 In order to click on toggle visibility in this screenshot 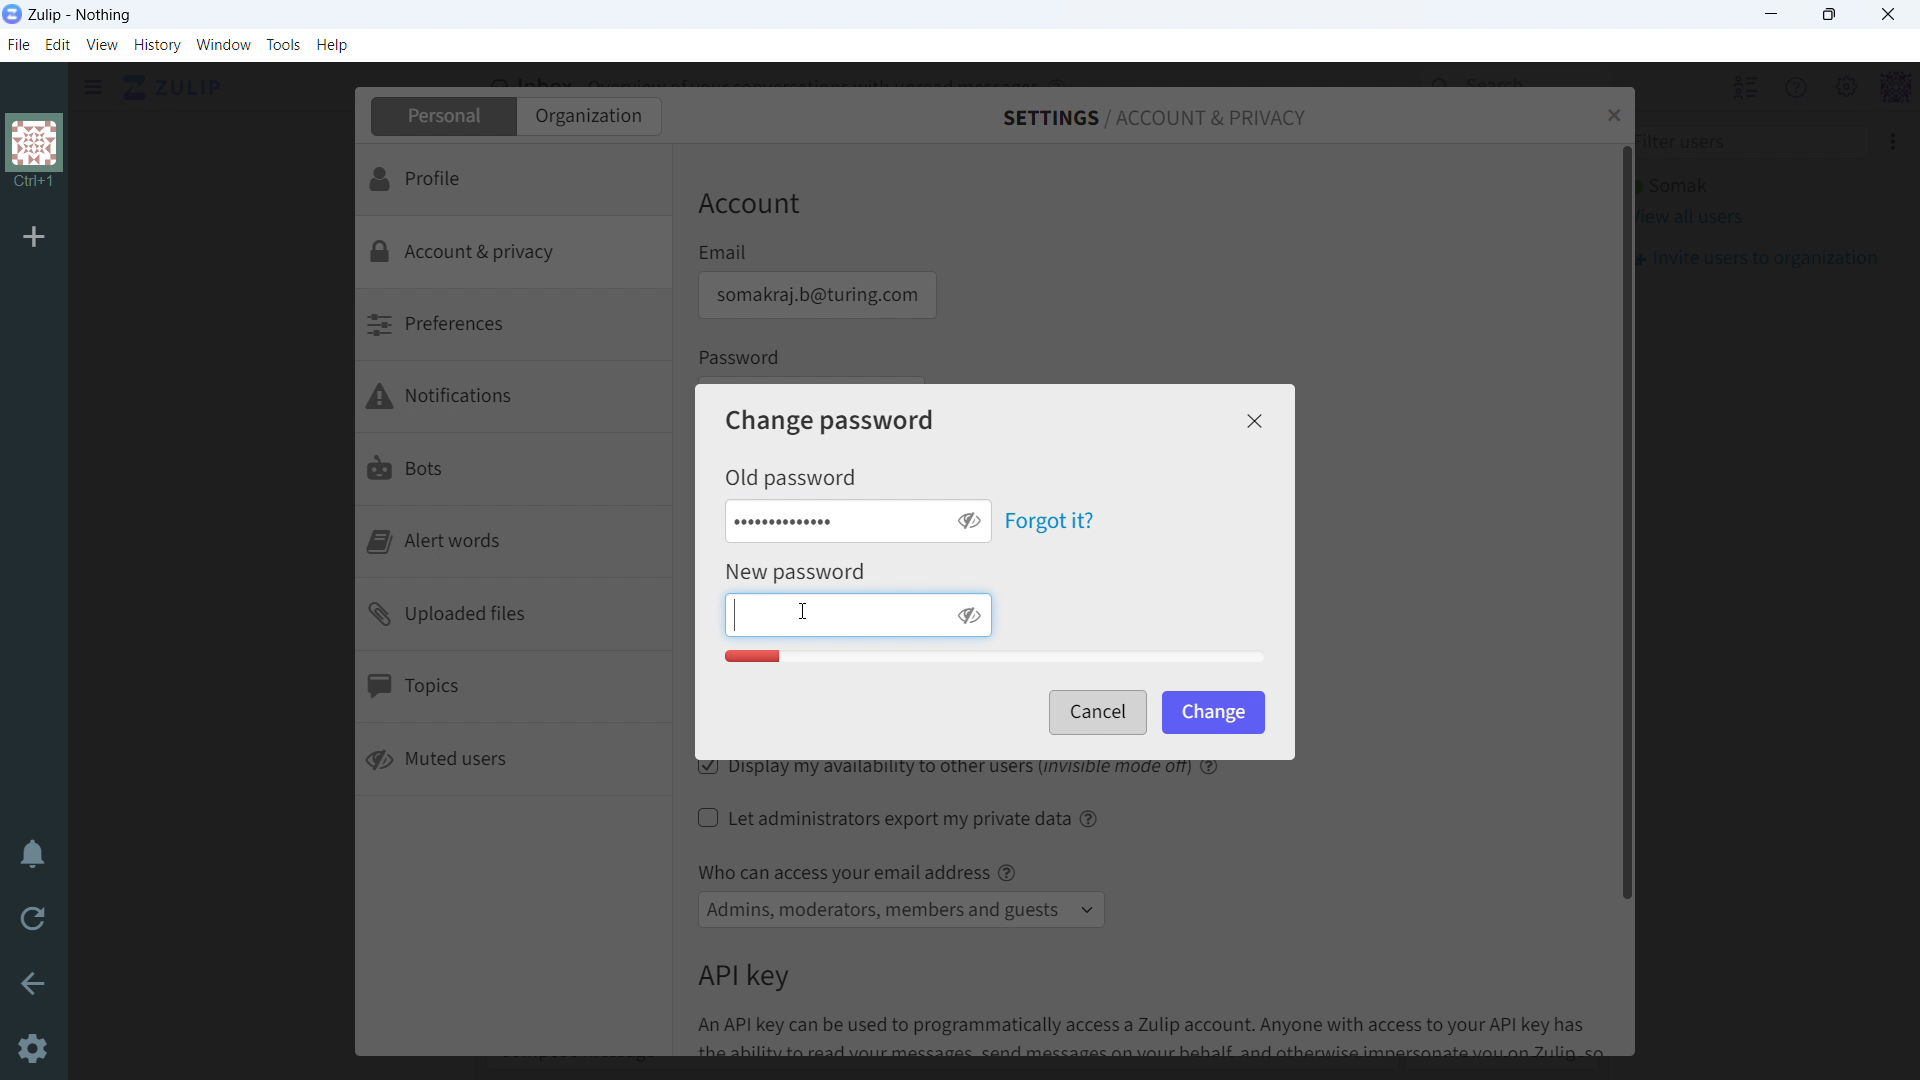, I will do `click(968, 614)`.